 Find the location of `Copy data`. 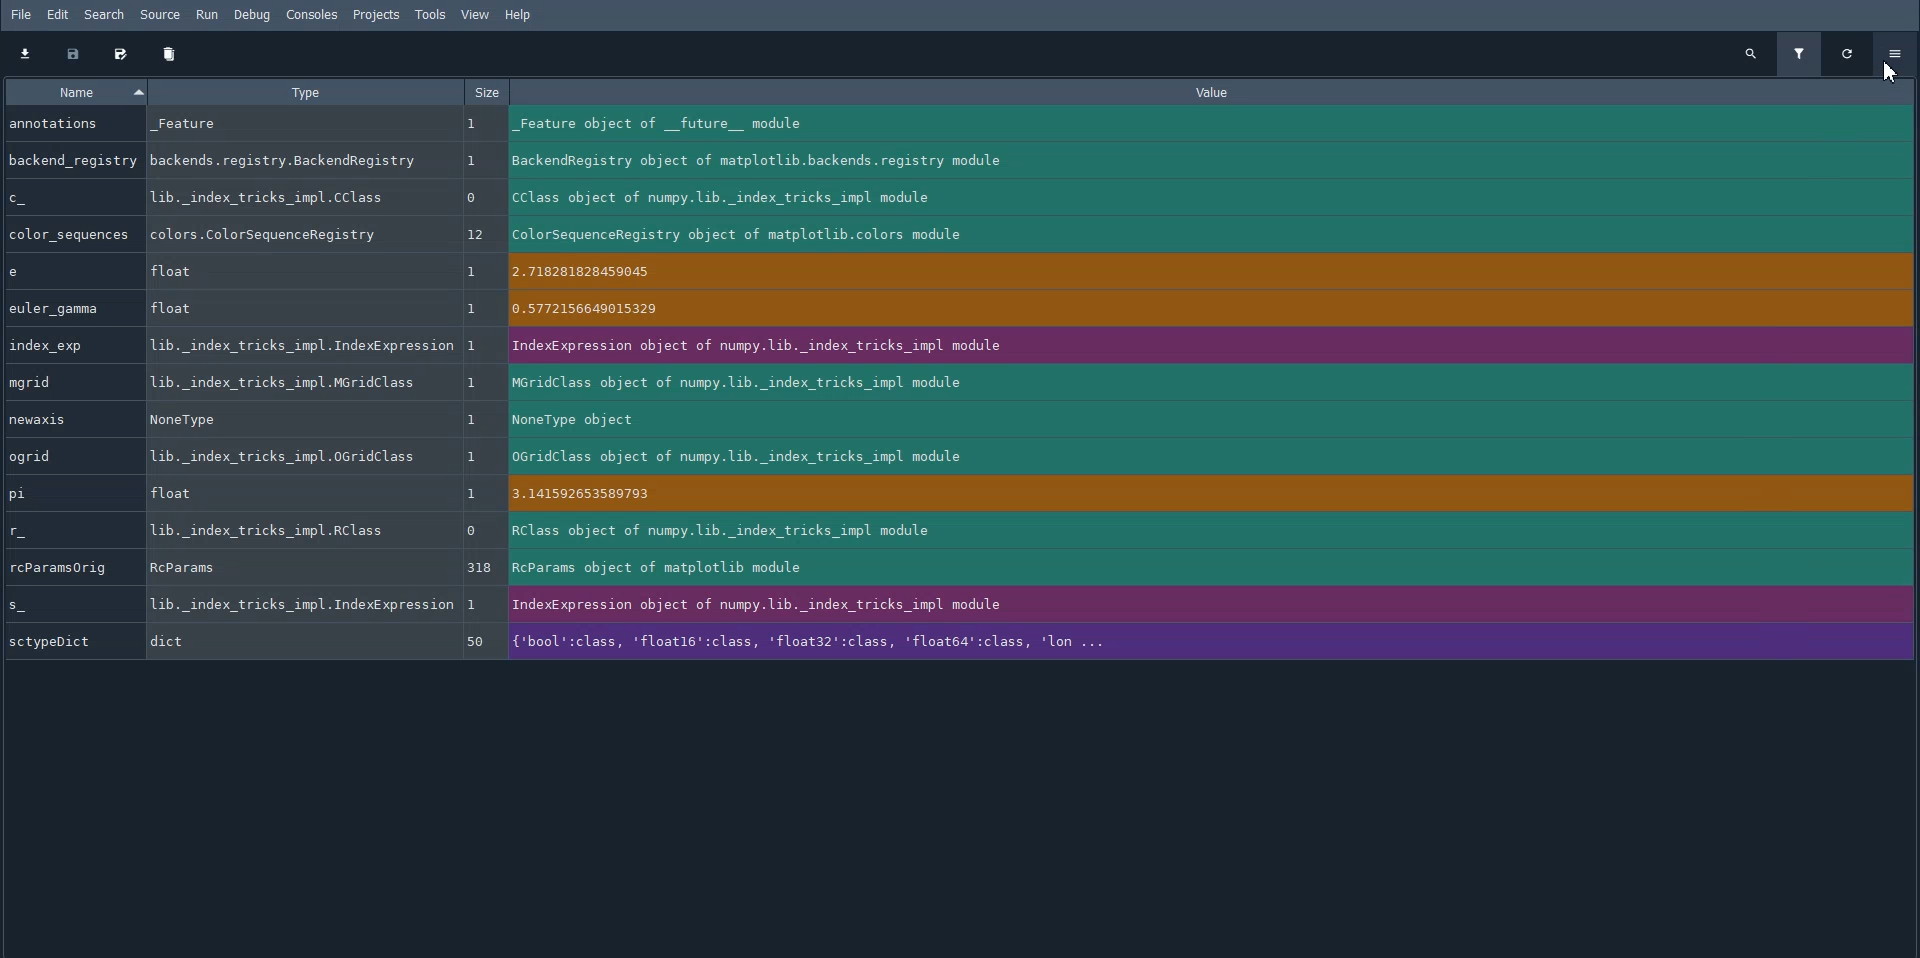

Copy data is located at coordinates (72, 54).